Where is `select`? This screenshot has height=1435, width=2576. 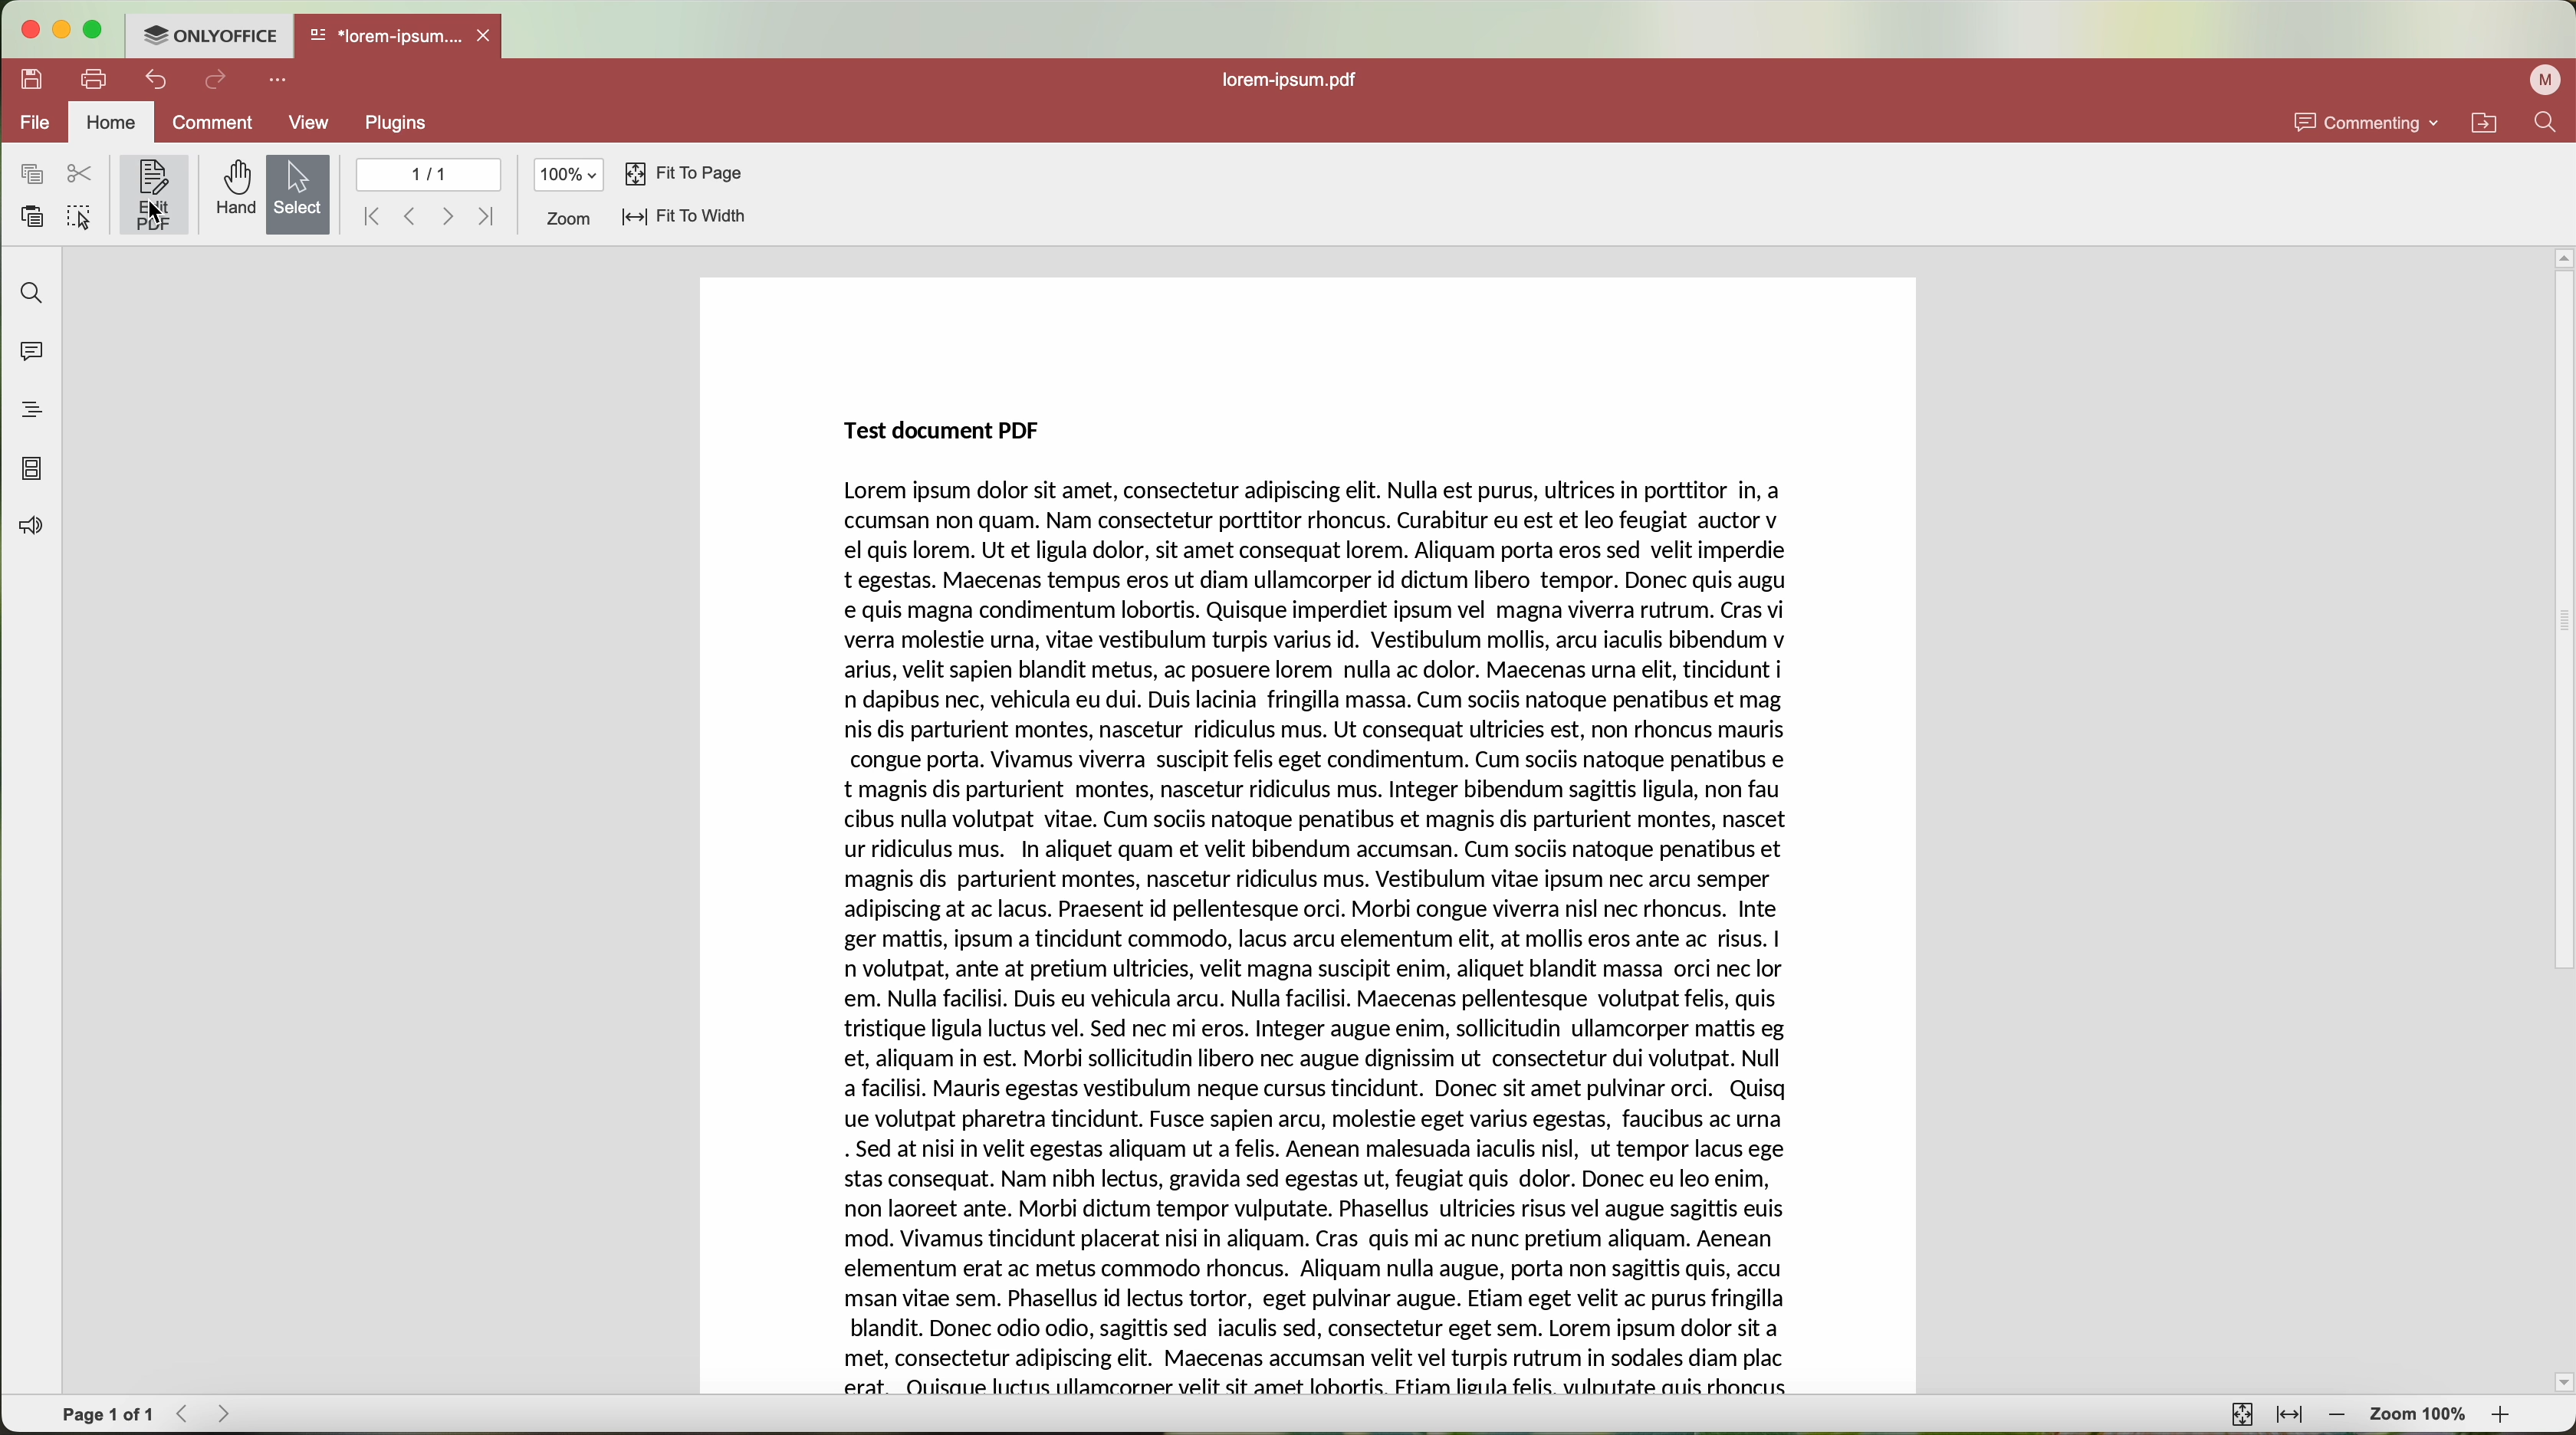
select is located at coordinates (296, 194).